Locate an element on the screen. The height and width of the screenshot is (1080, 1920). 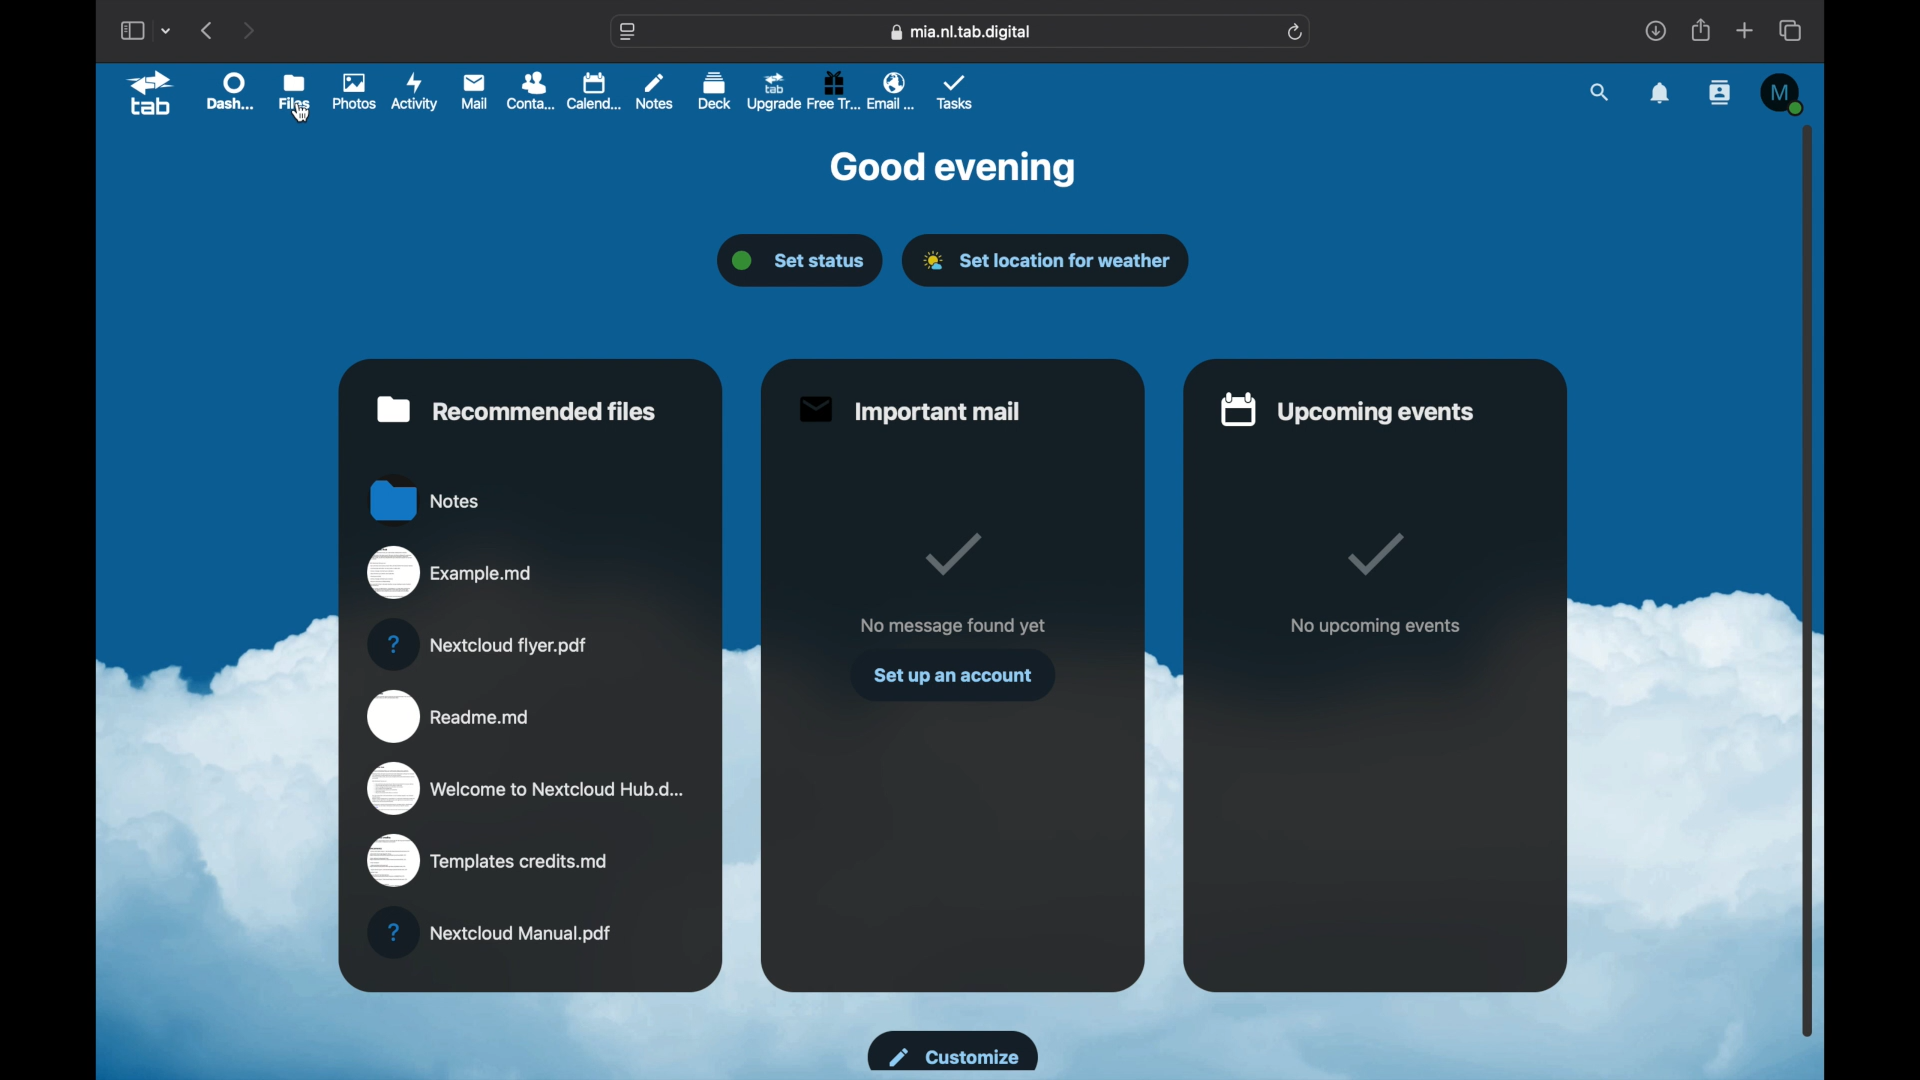
notifications is located at coordinates (1661, 94).